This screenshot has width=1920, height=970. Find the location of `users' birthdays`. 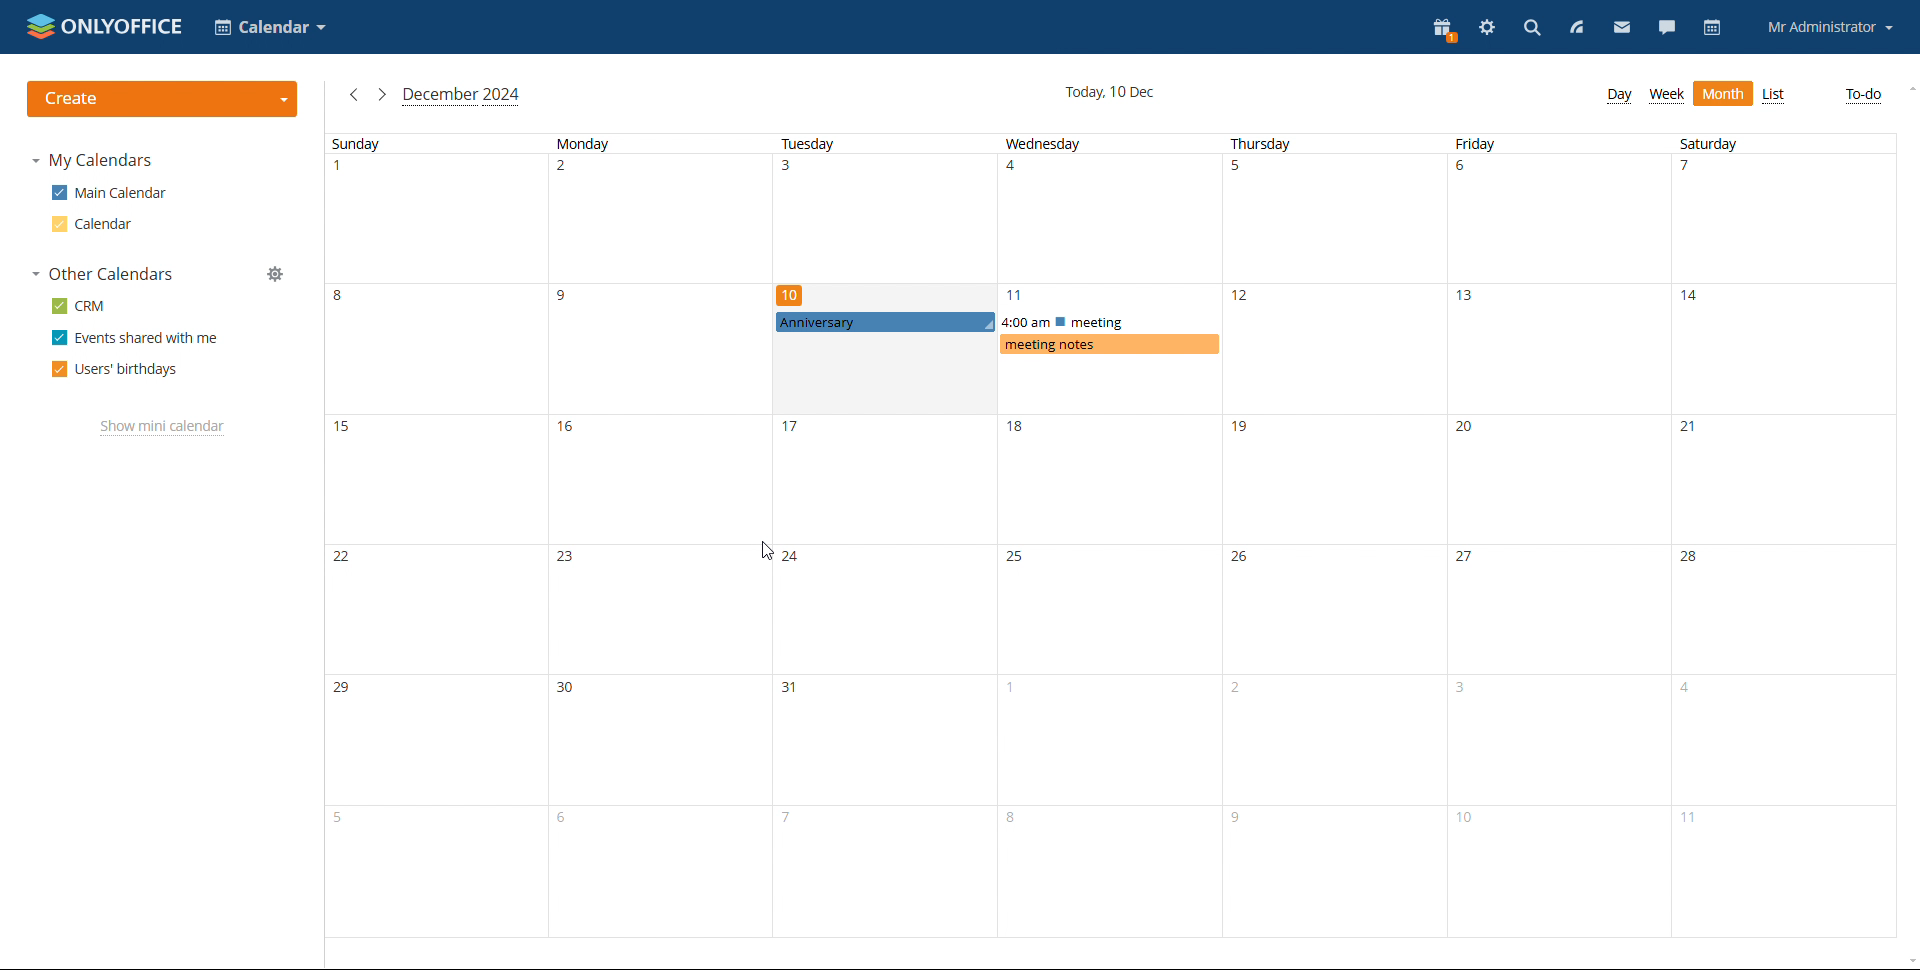

users' birthdays is located at coordinates (114, 370).